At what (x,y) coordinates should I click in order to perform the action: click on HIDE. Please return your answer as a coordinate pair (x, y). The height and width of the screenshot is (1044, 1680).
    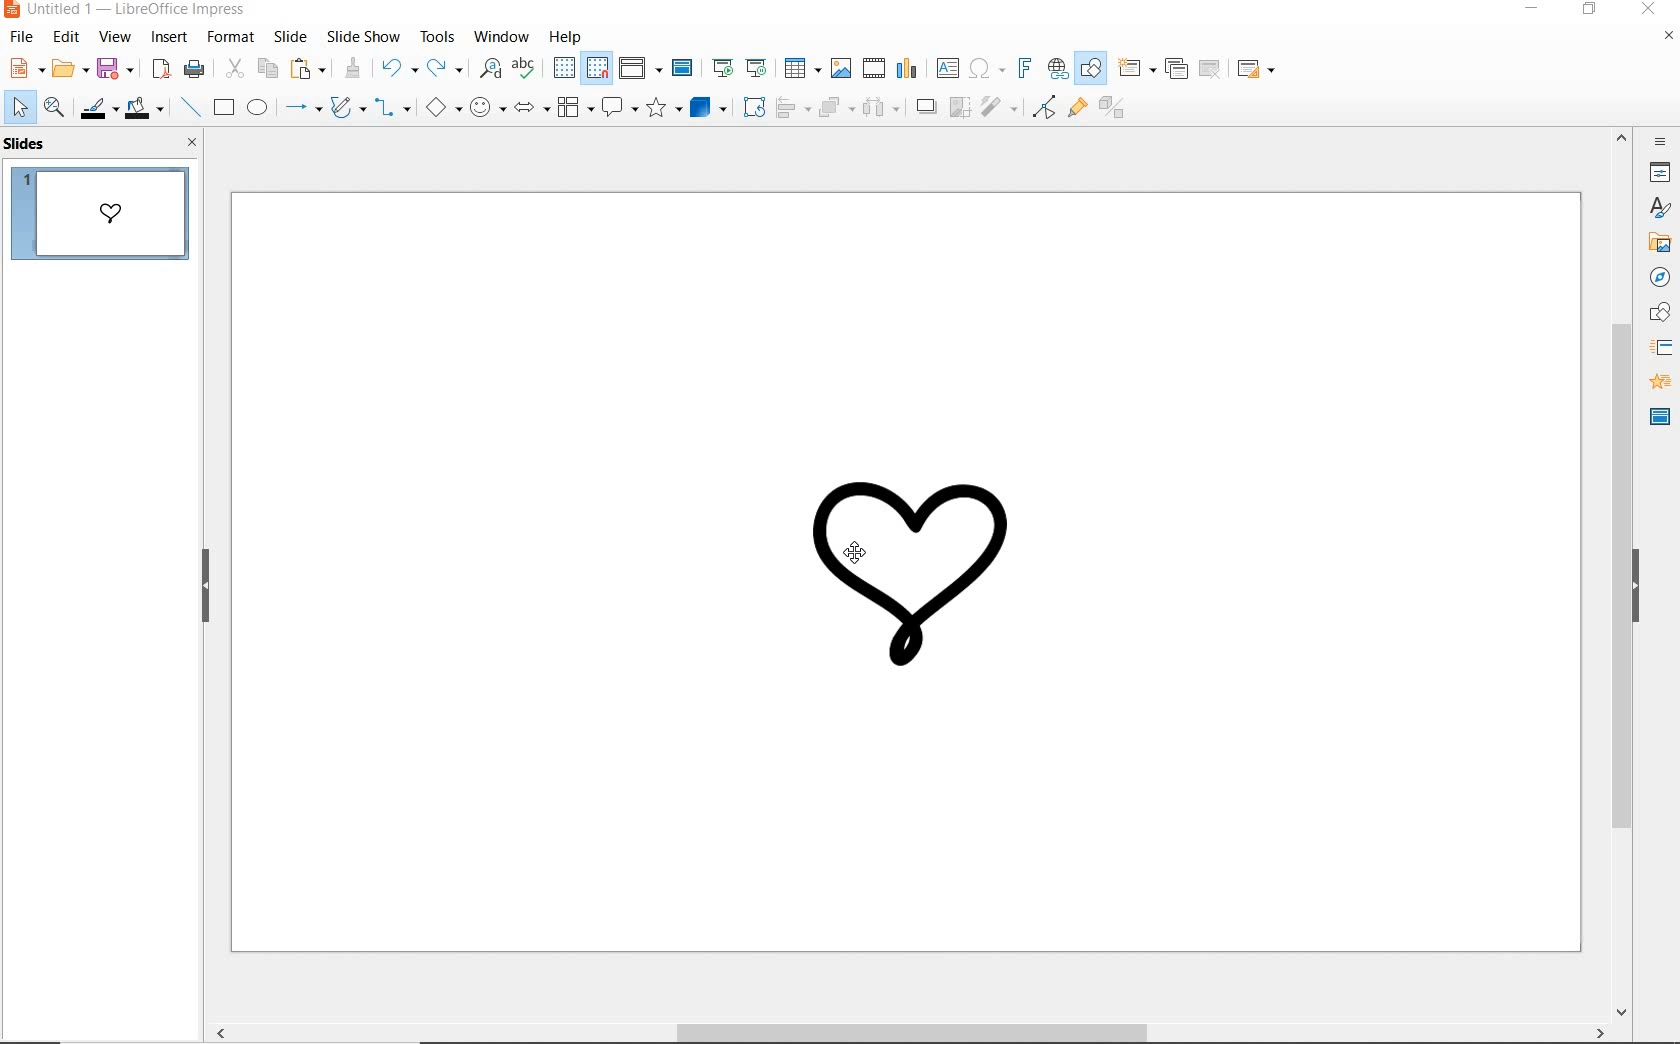
    Looking at the image, I should click on (1637, 588).